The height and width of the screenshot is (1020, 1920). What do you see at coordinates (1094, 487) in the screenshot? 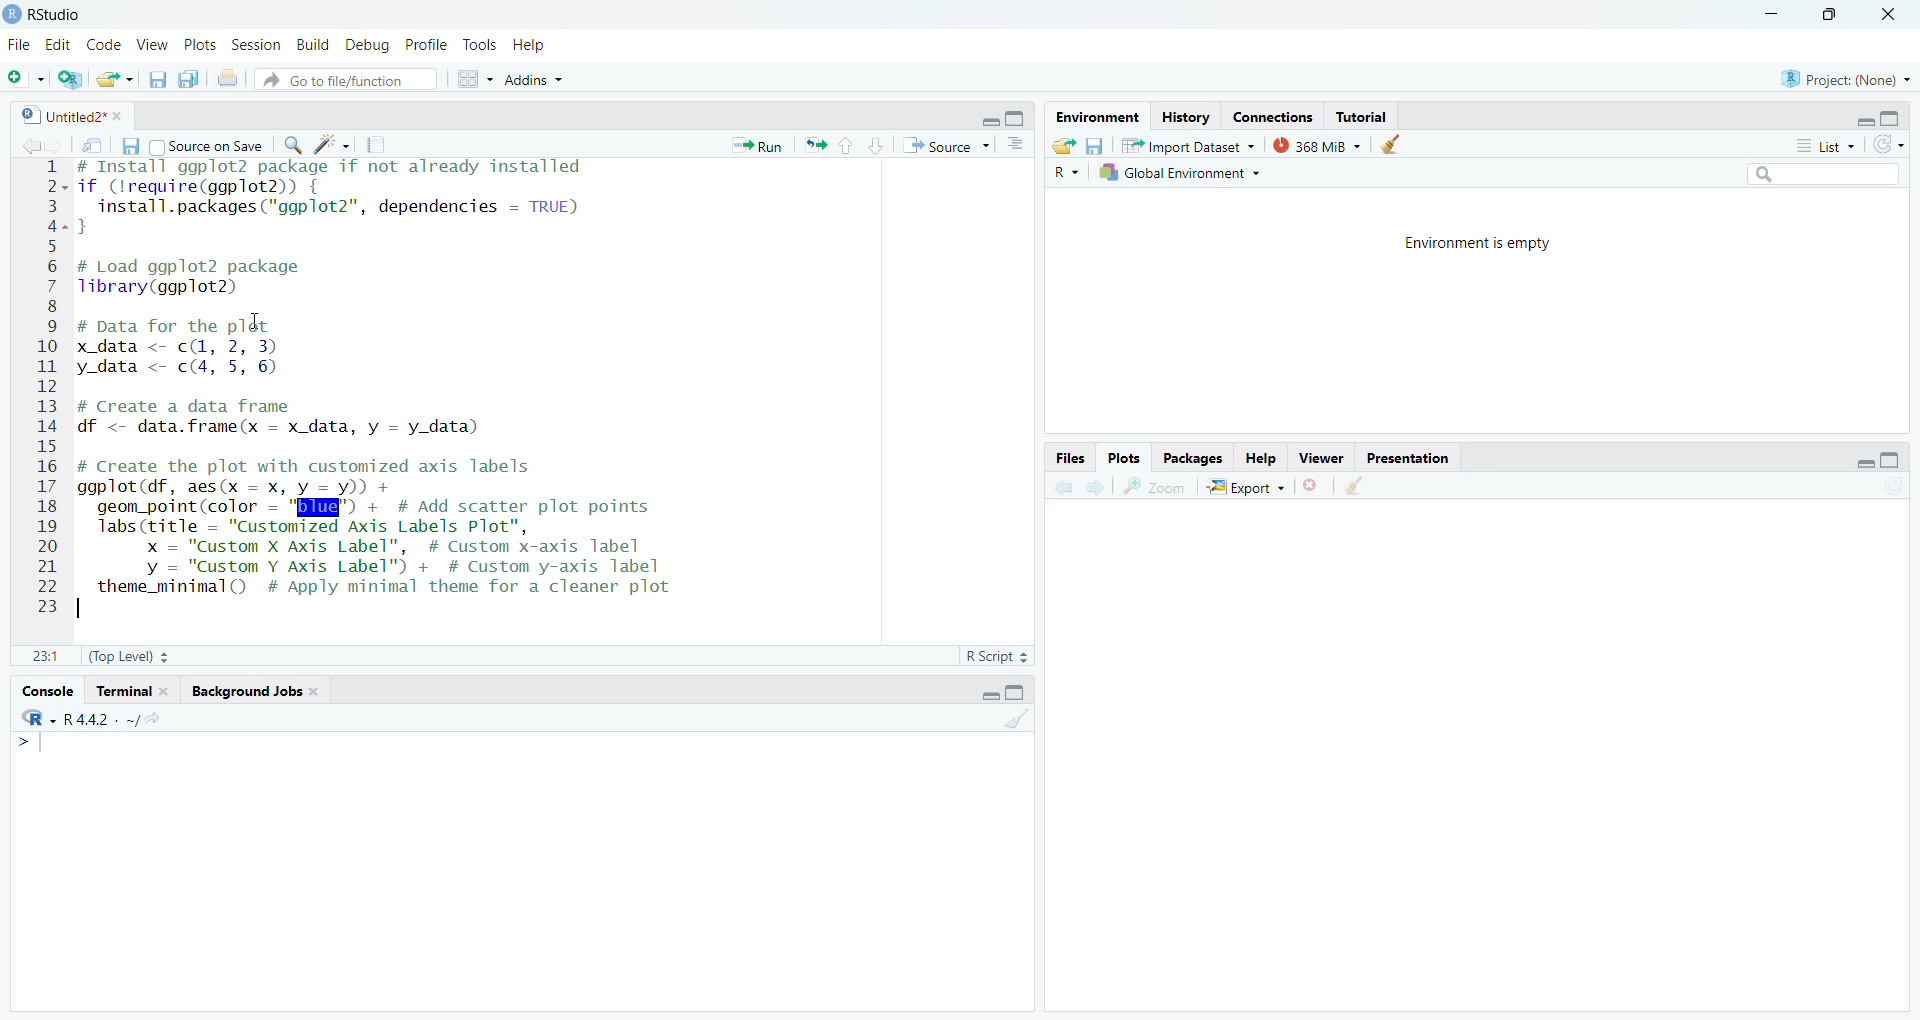
I see `next` at bounding box center [1094, 487].